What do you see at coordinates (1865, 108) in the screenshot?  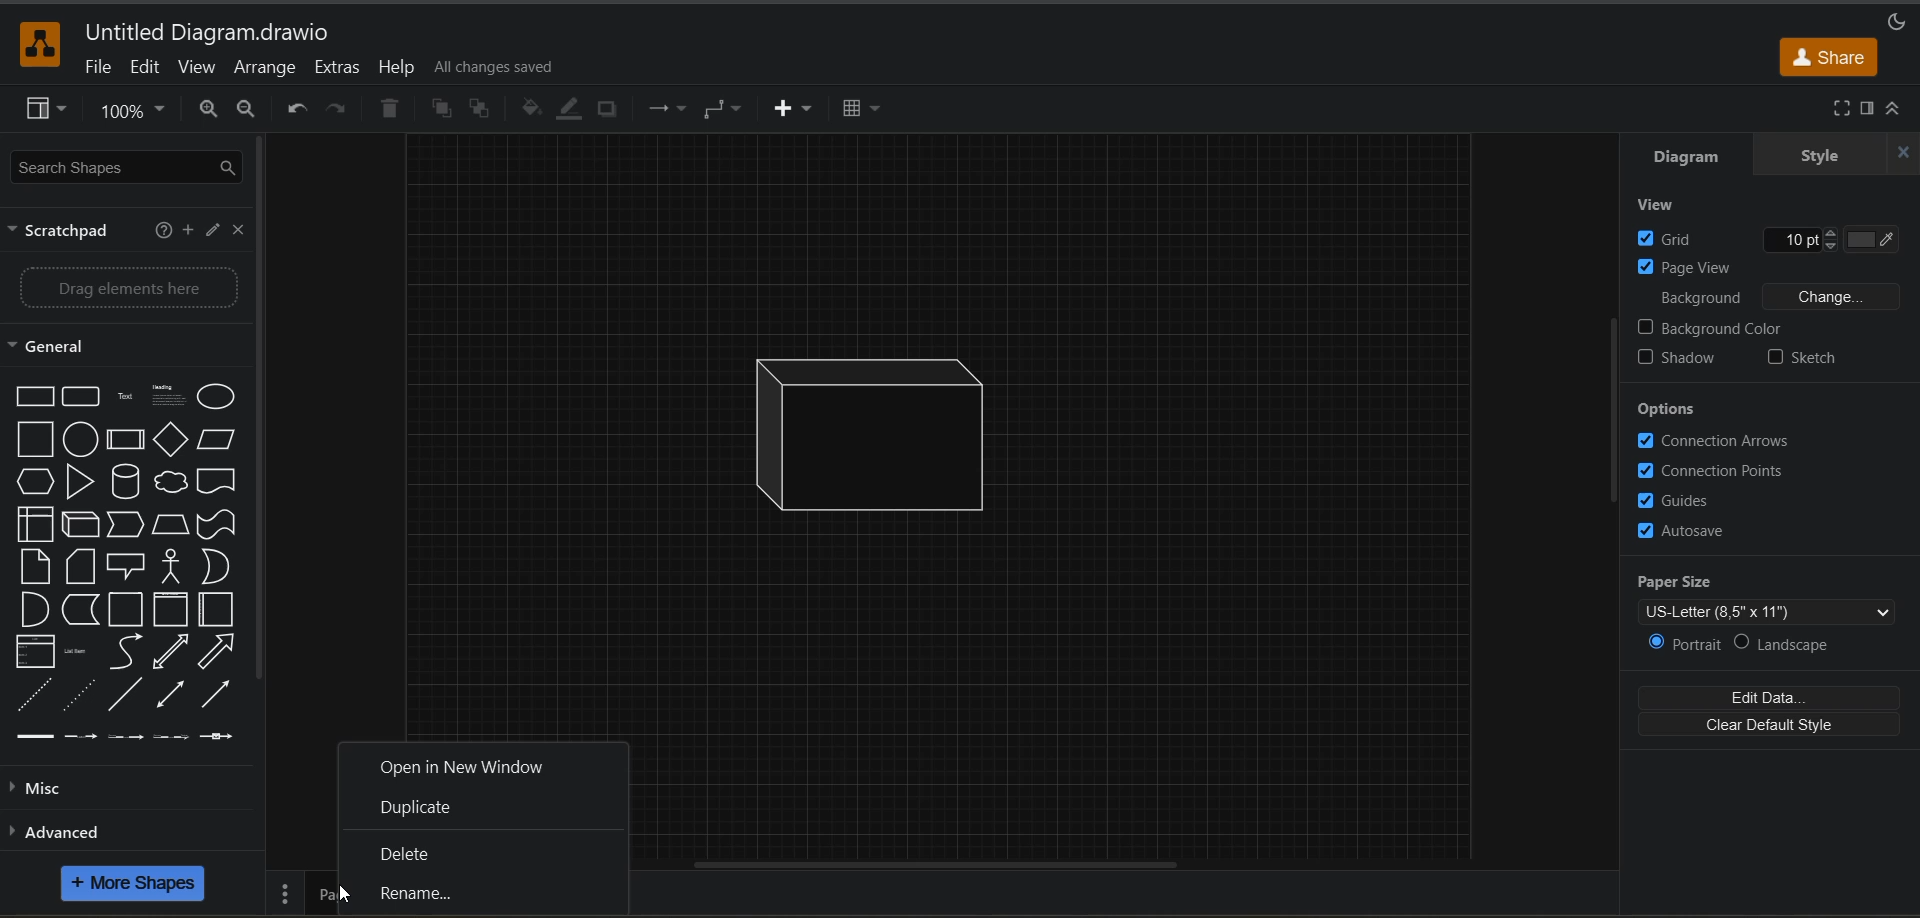 I see `format` at bounding box center [1865, 108].